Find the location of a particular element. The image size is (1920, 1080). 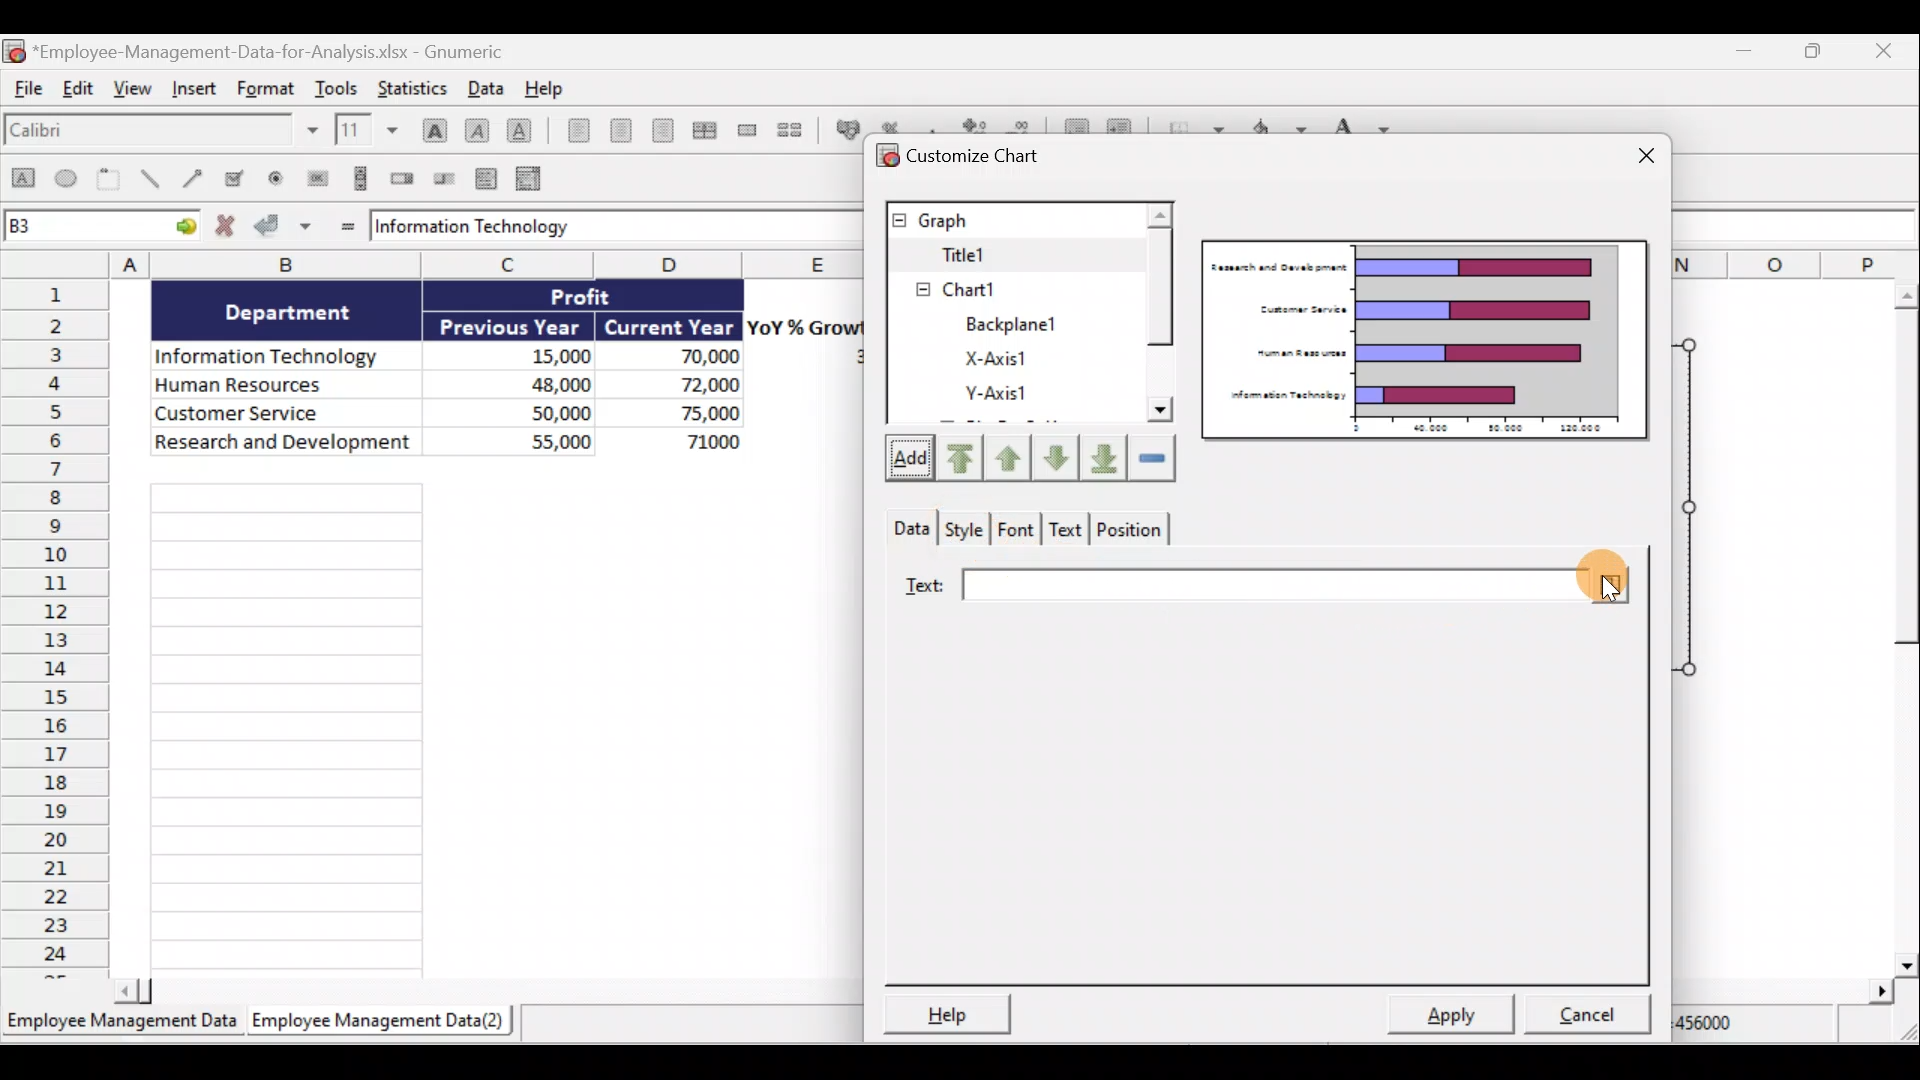

Customer Service is located at coordinates (290, 415).